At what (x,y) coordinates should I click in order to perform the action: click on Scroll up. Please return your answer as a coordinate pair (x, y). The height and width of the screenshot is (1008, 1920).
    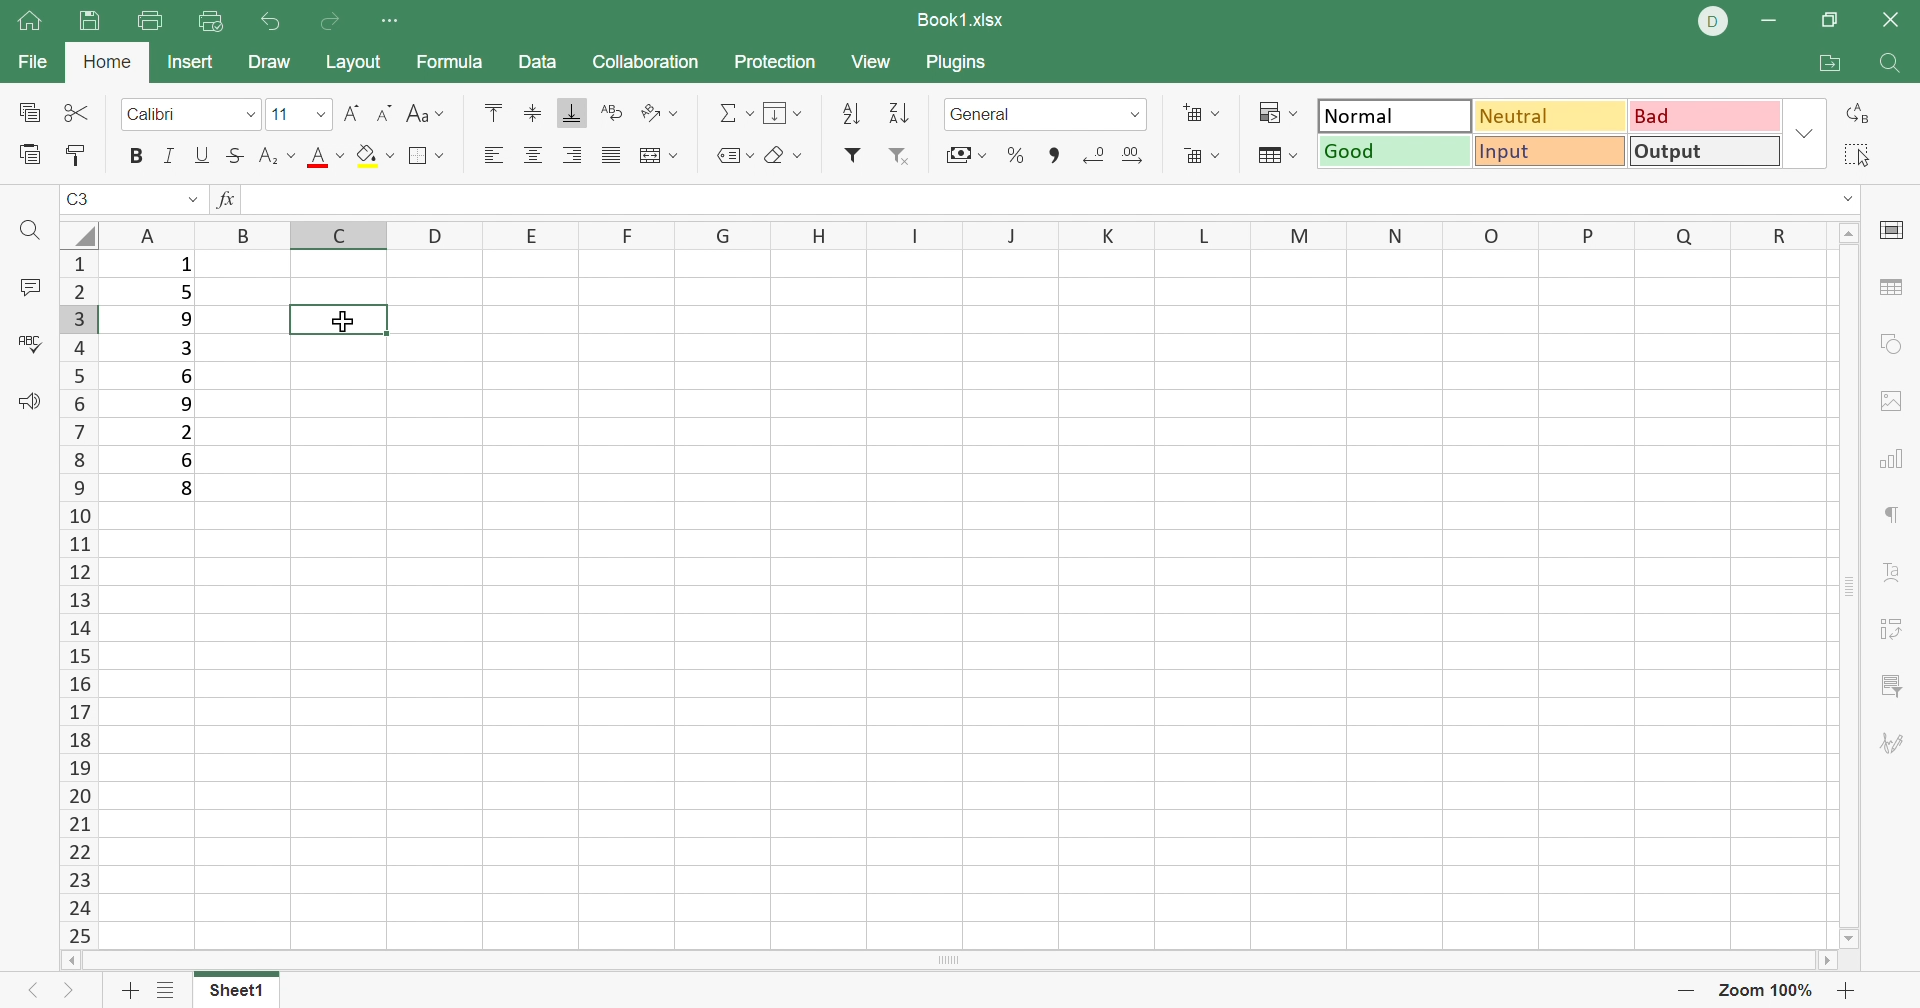
    Looking at the image, I should click on (1852, 231).